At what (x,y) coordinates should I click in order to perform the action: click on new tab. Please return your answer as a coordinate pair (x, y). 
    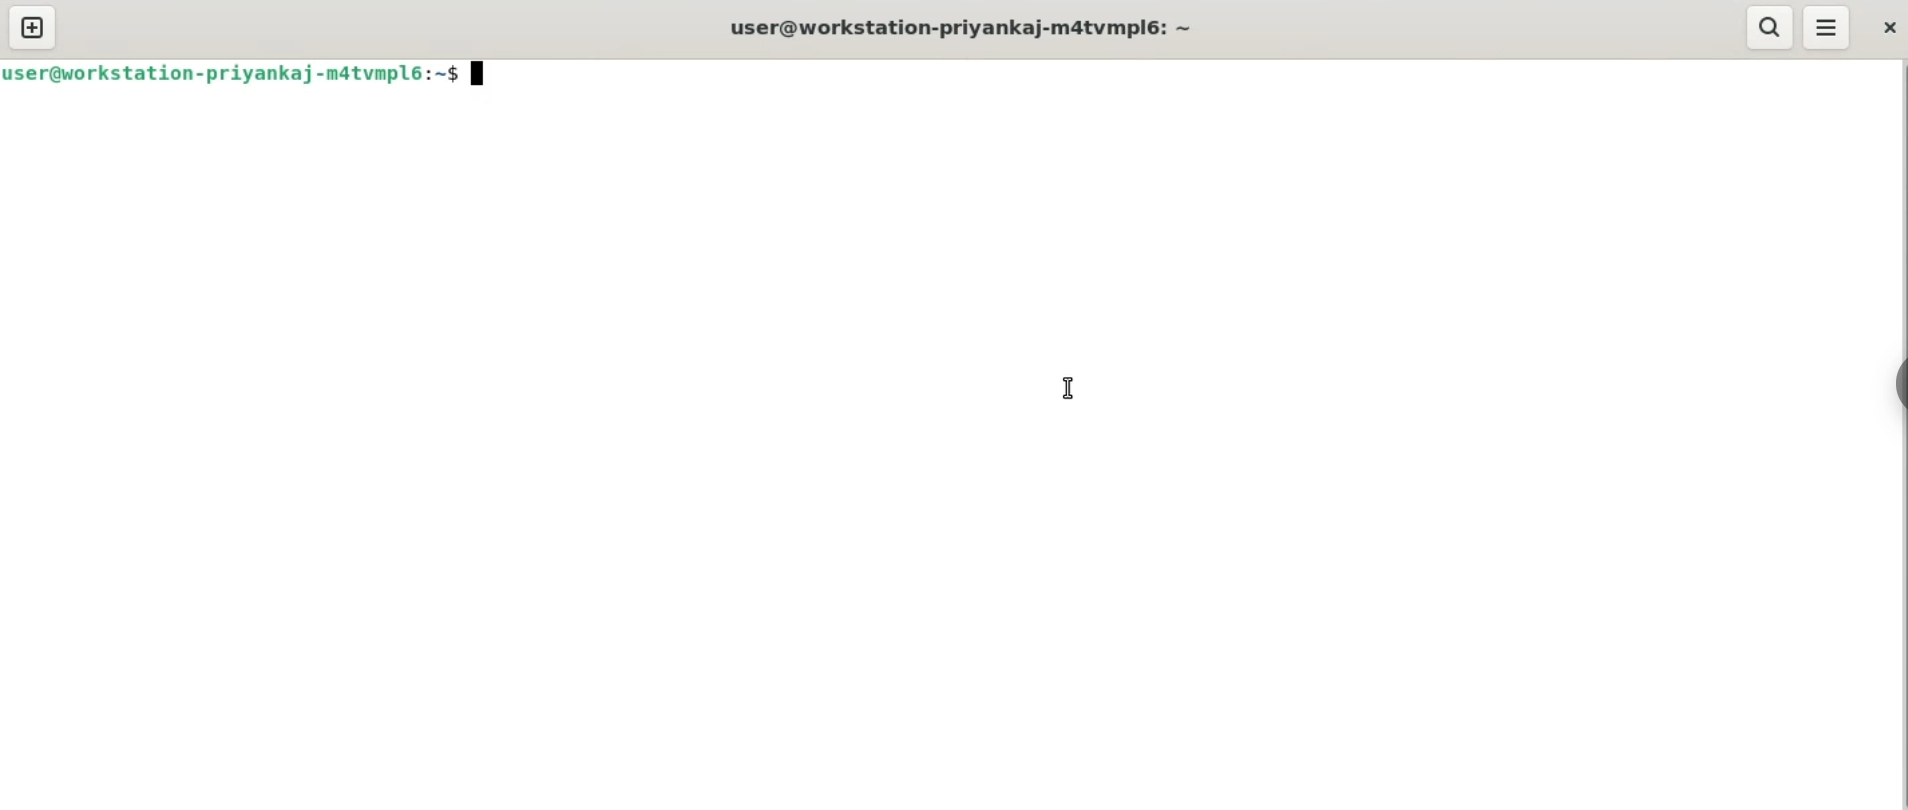
    Looking at the image, I should click on (33, 26).